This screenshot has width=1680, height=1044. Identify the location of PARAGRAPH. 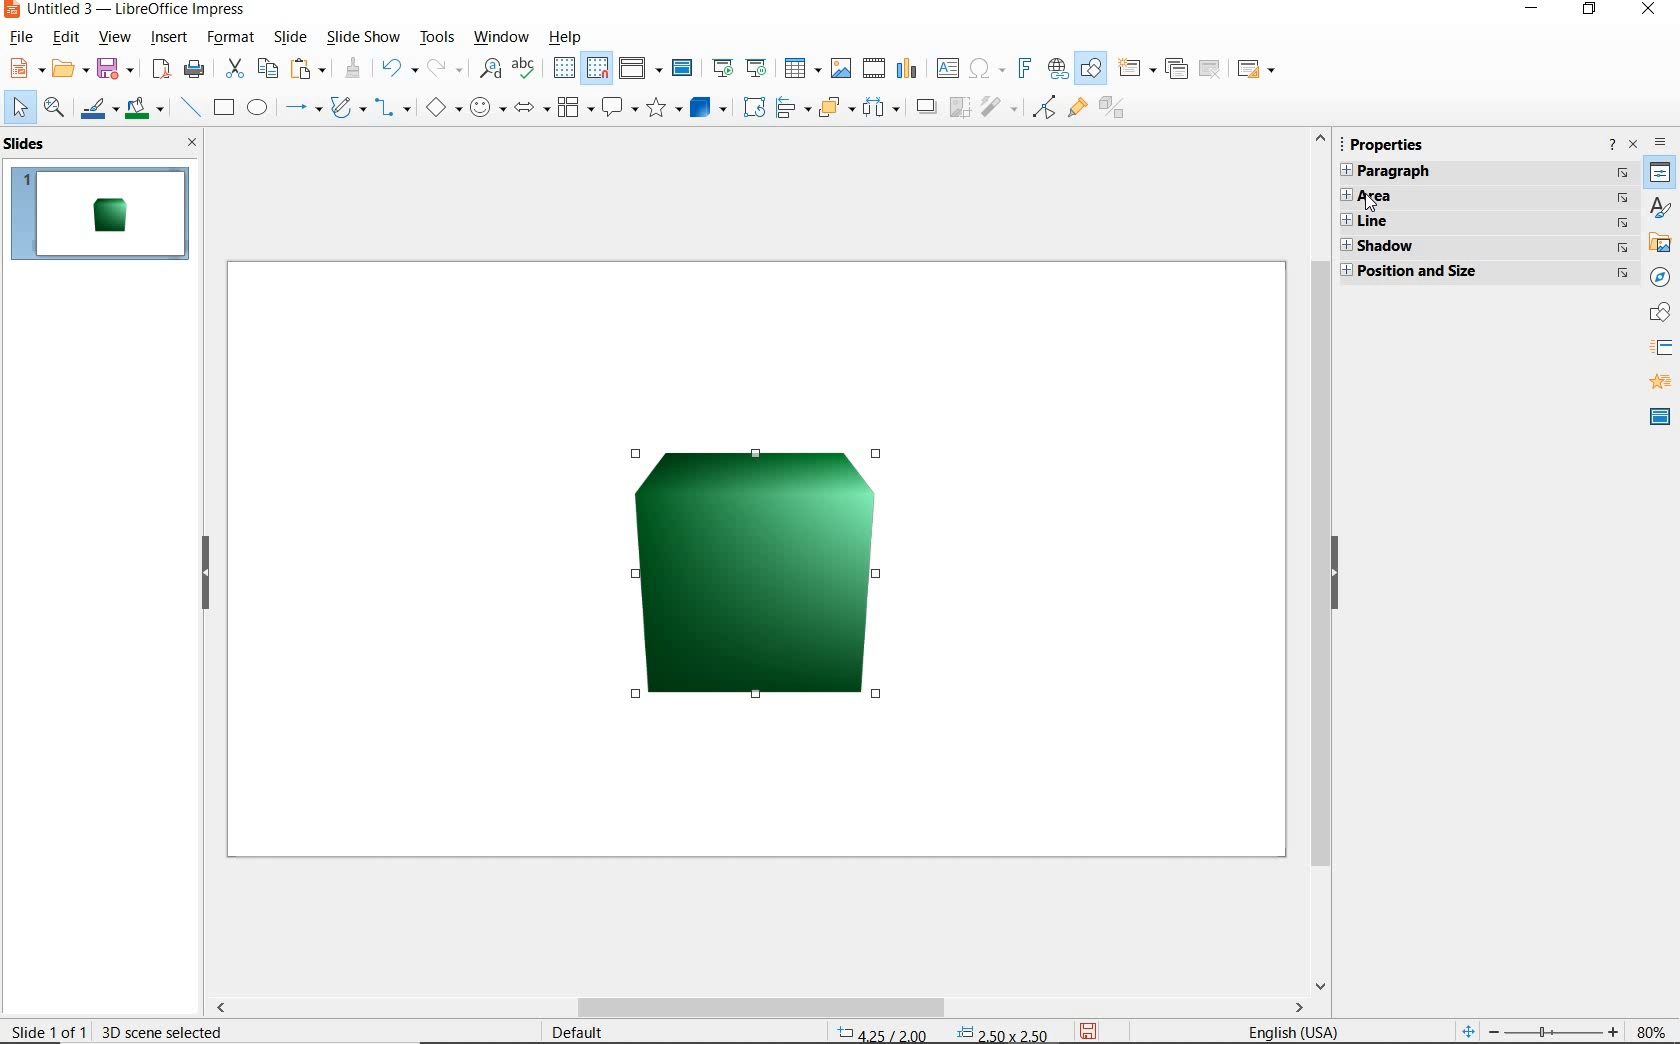
(1483, 173).